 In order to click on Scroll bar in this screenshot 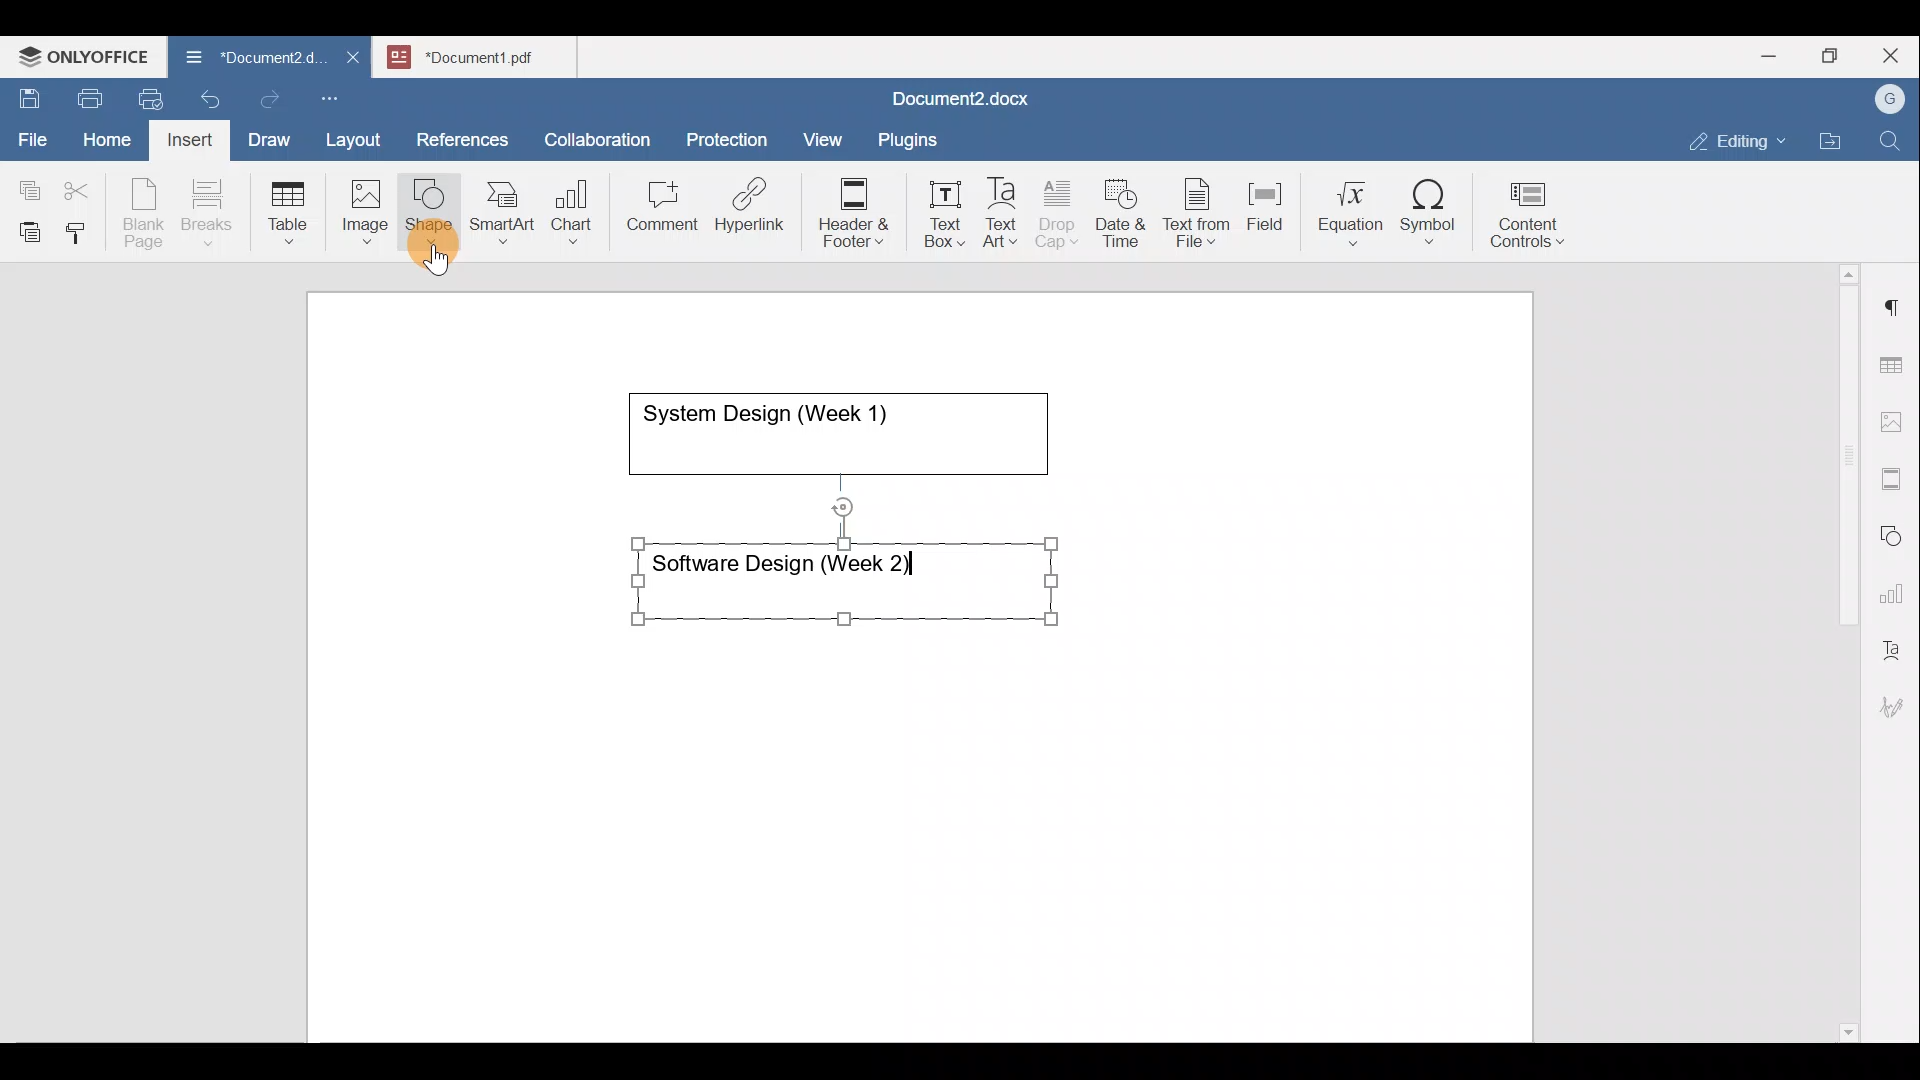, I will do `click(1841, 649)`.